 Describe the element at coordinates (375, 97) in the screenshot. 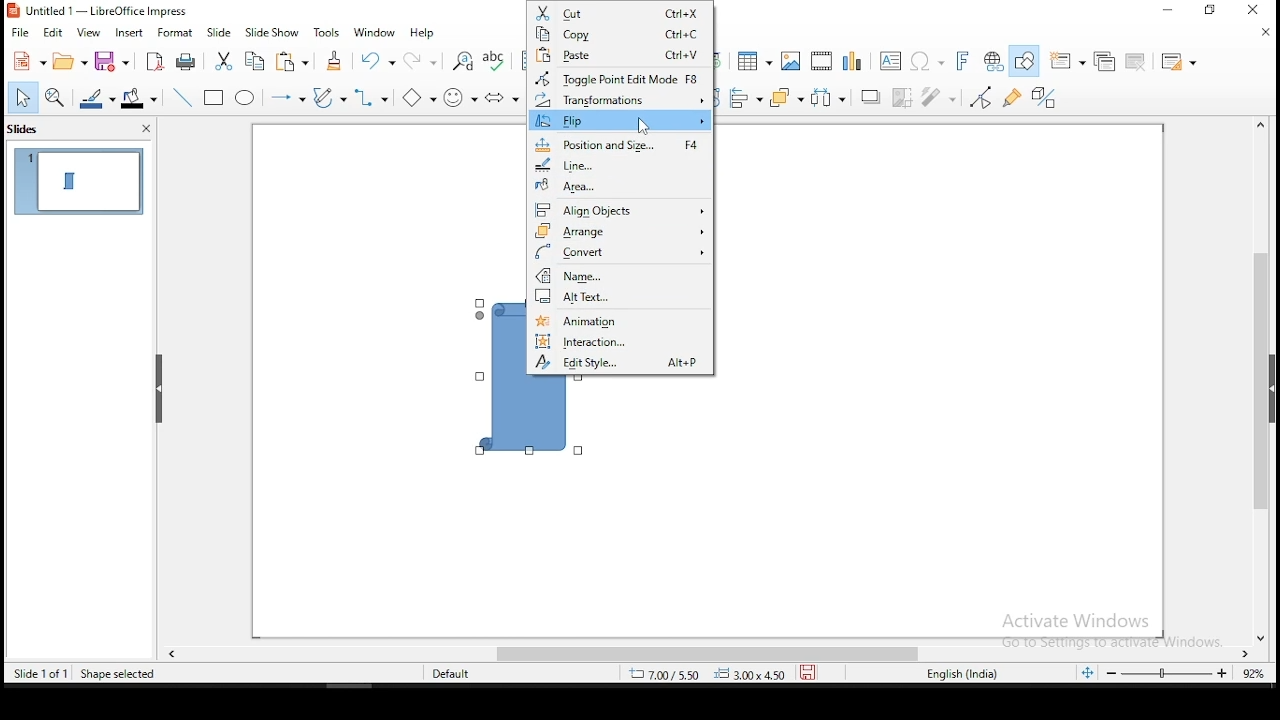

I see `connectors` at that location.